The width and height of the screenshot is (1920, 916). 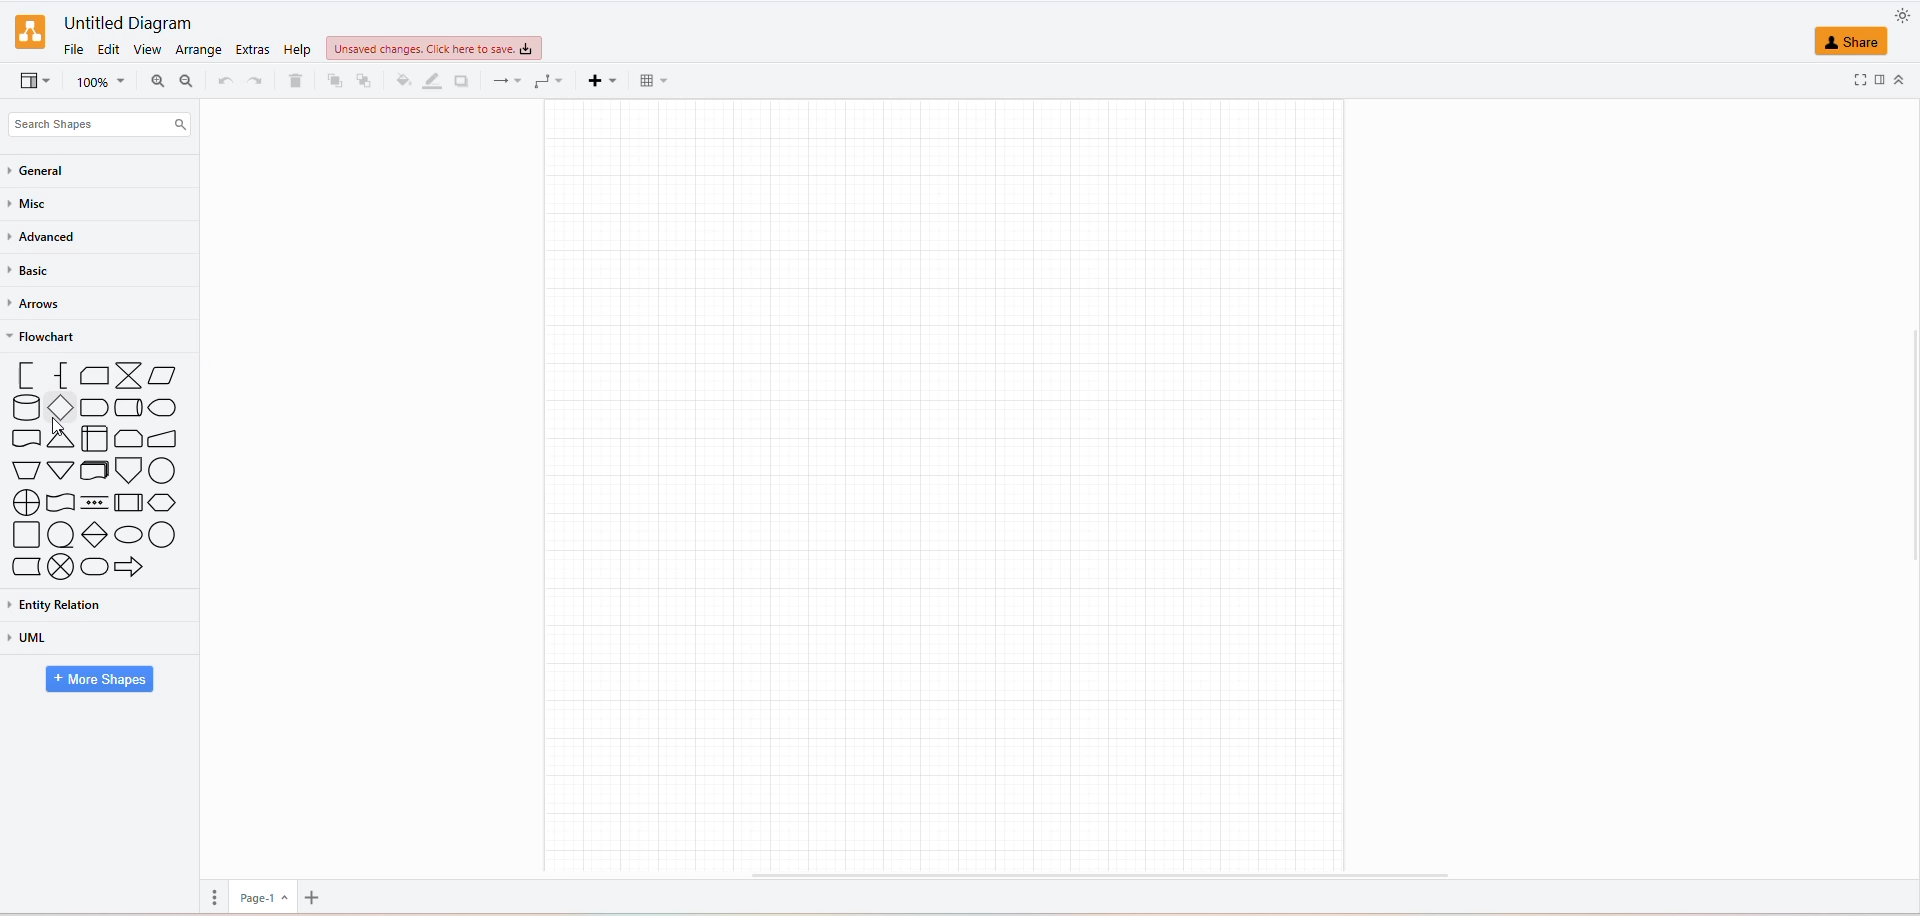 I want to click on VIEWSEARCH, so click(x=35, y=82).